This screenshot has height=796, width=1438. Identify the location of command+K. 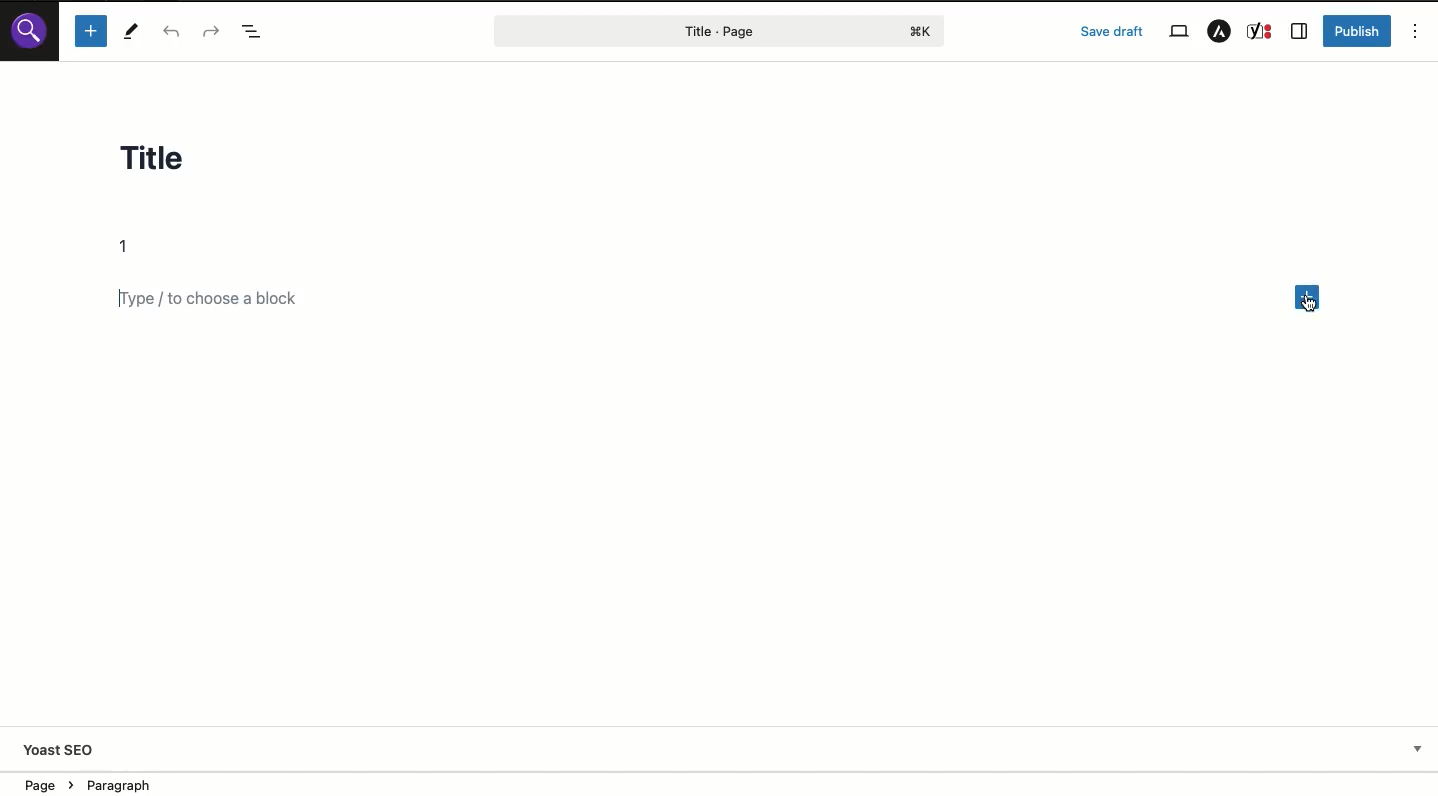
(922, 32).